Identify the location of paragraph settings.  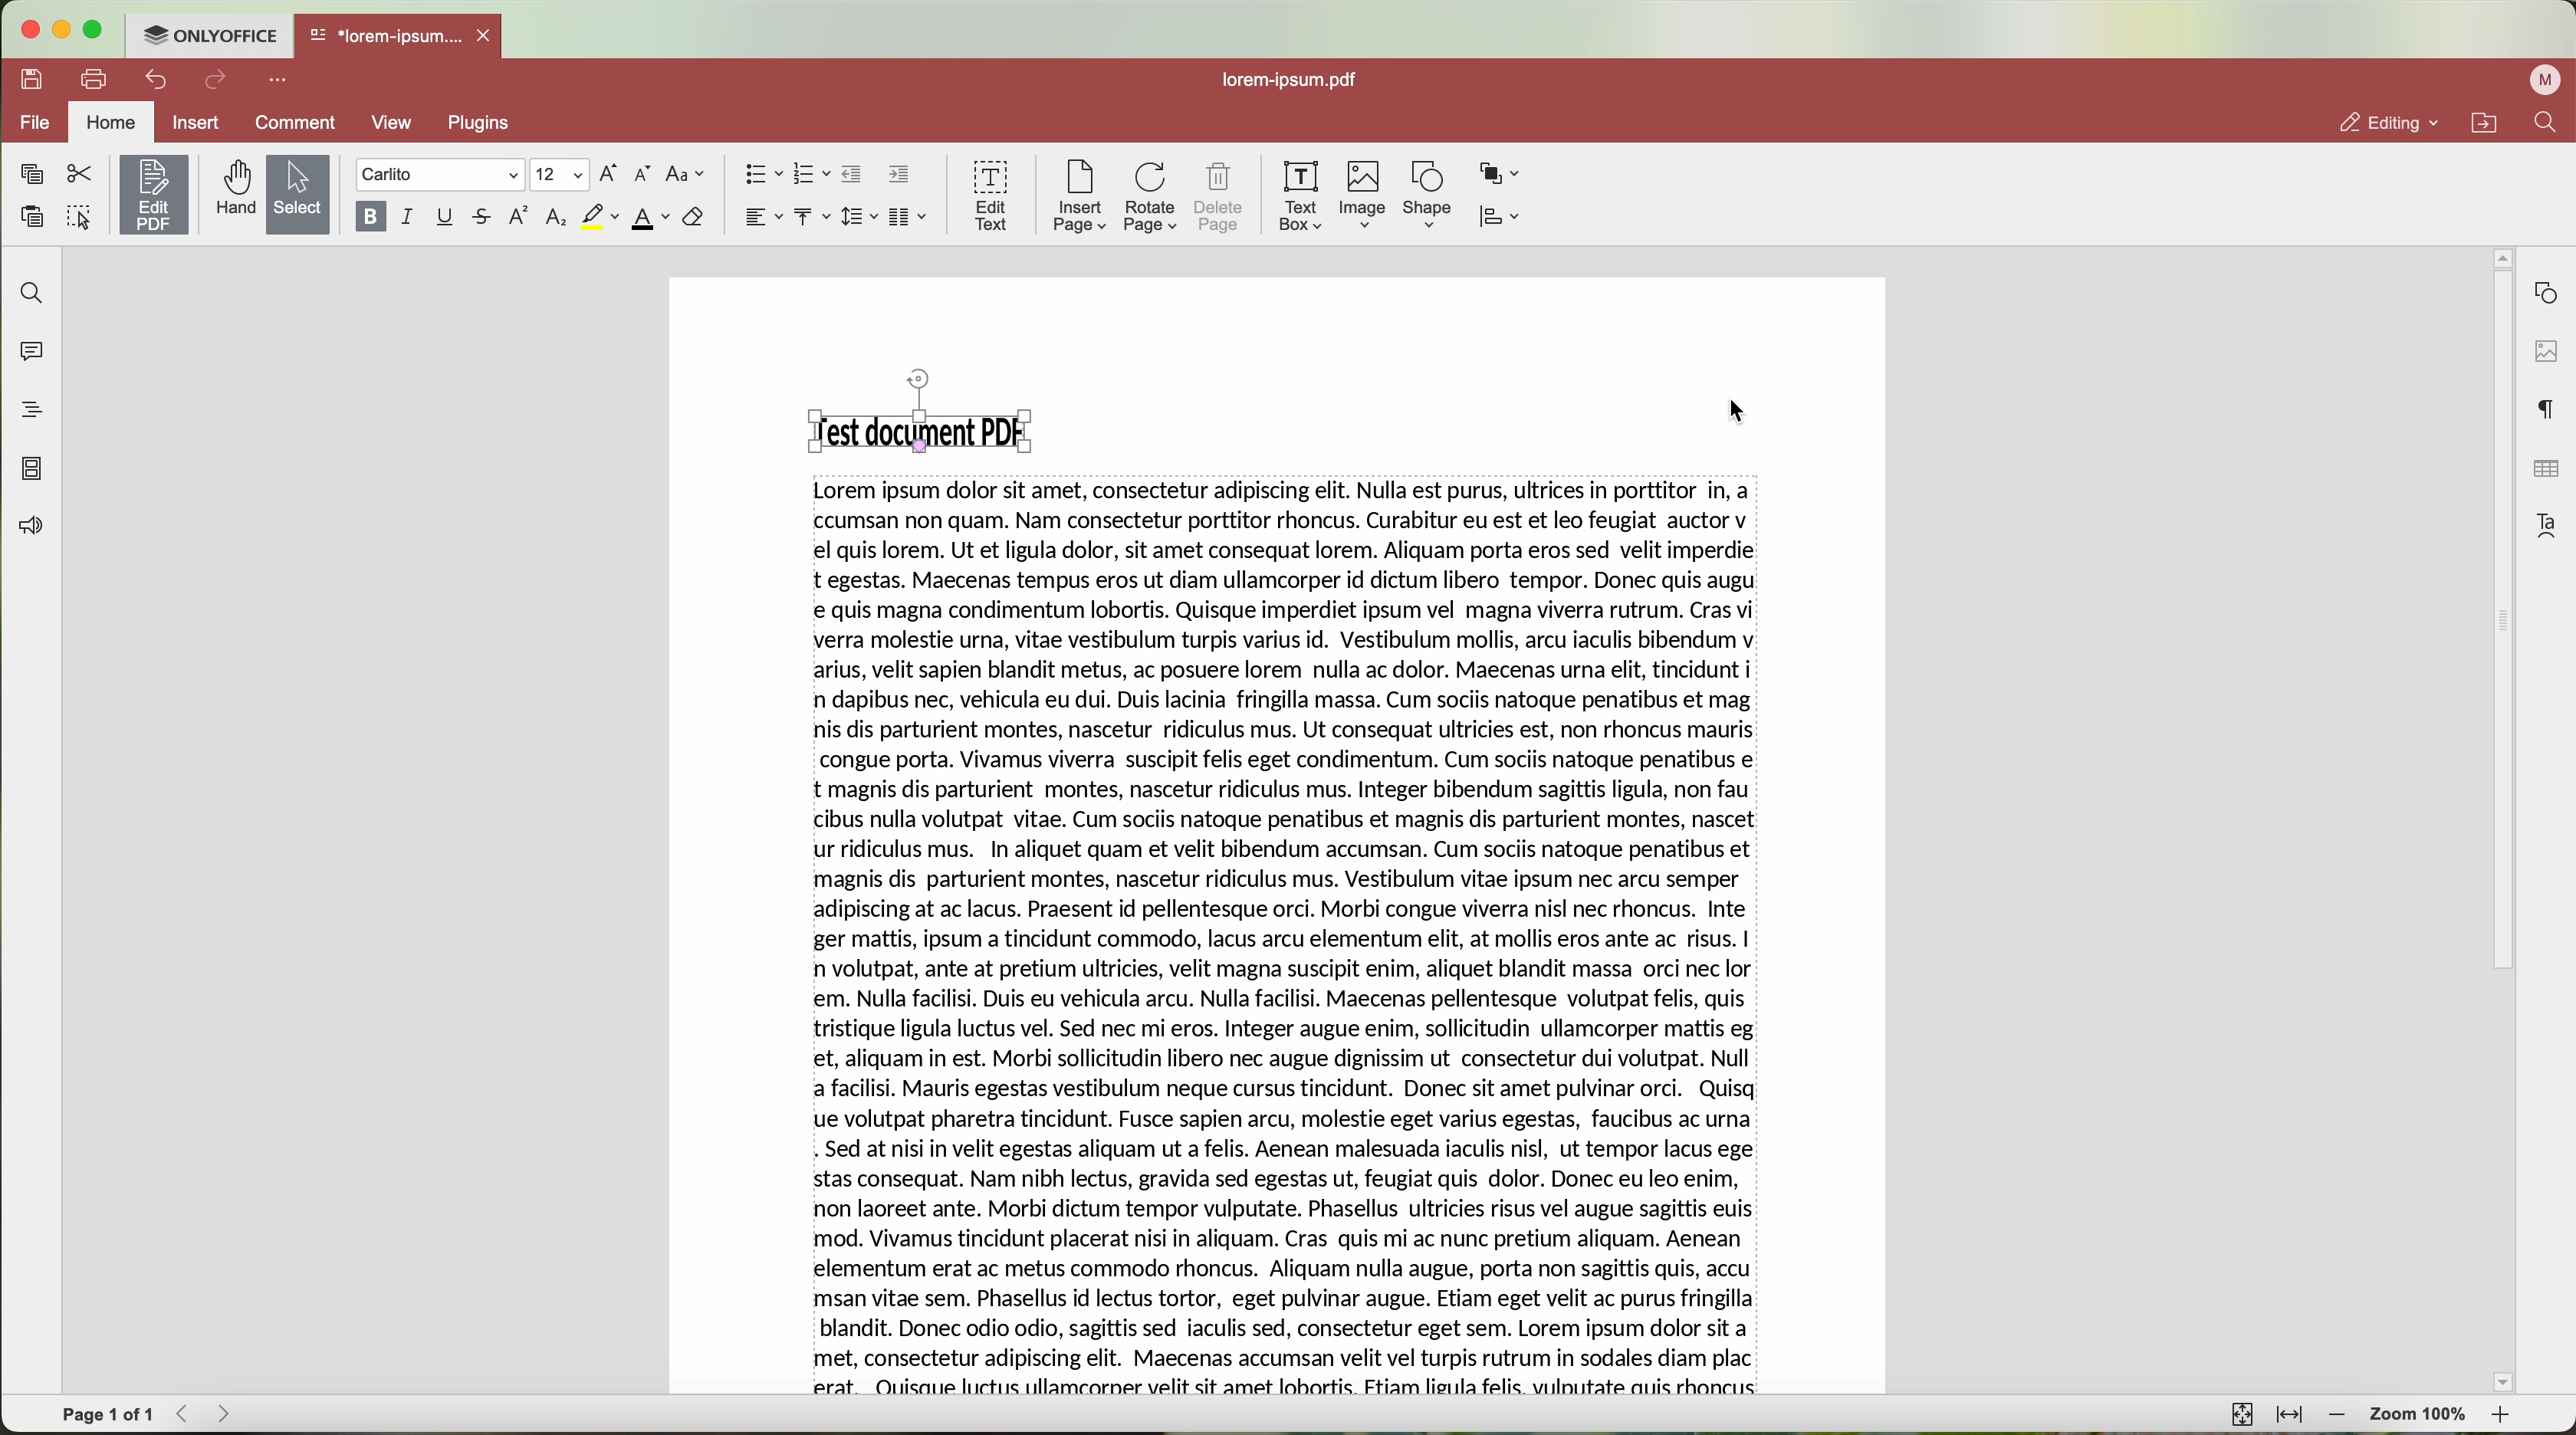
(2548, 408).